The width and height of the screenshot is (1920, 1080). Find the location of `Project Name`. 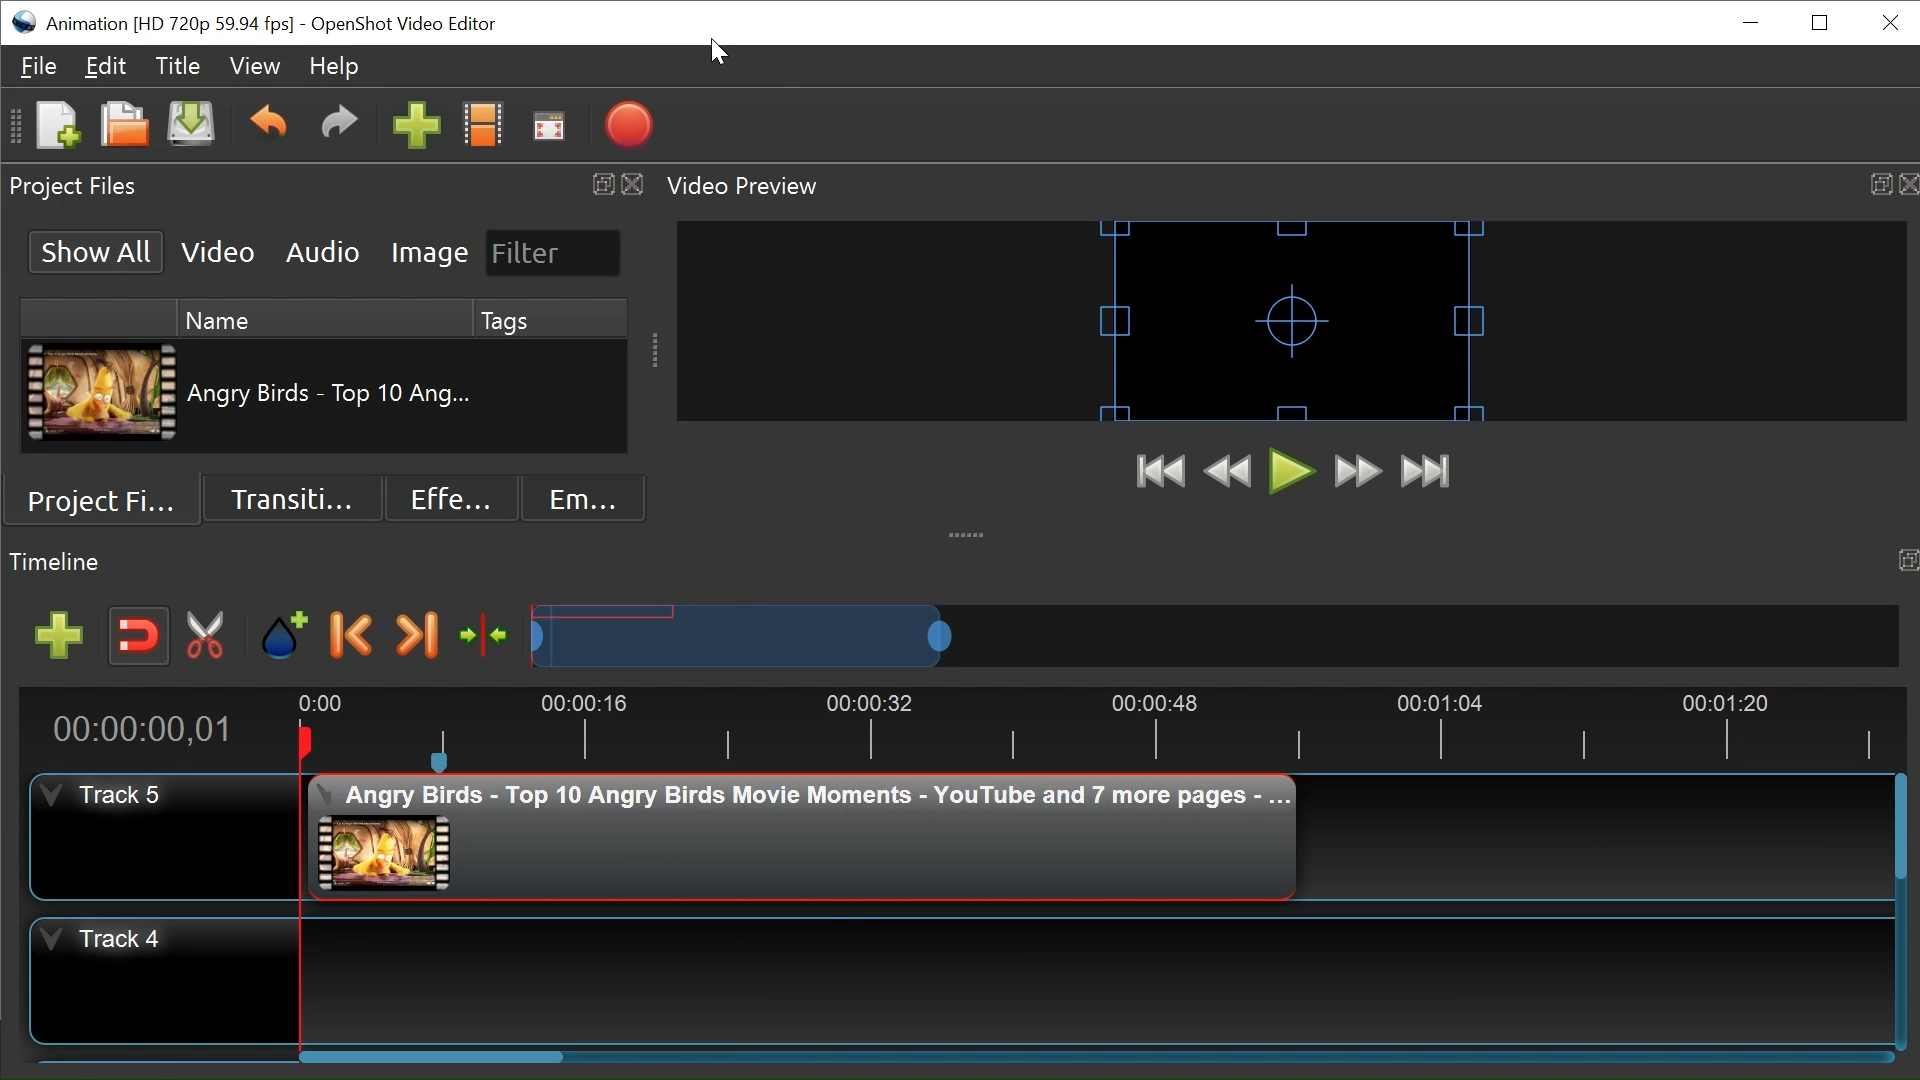

Project Name is located at coordinates (170, 26).